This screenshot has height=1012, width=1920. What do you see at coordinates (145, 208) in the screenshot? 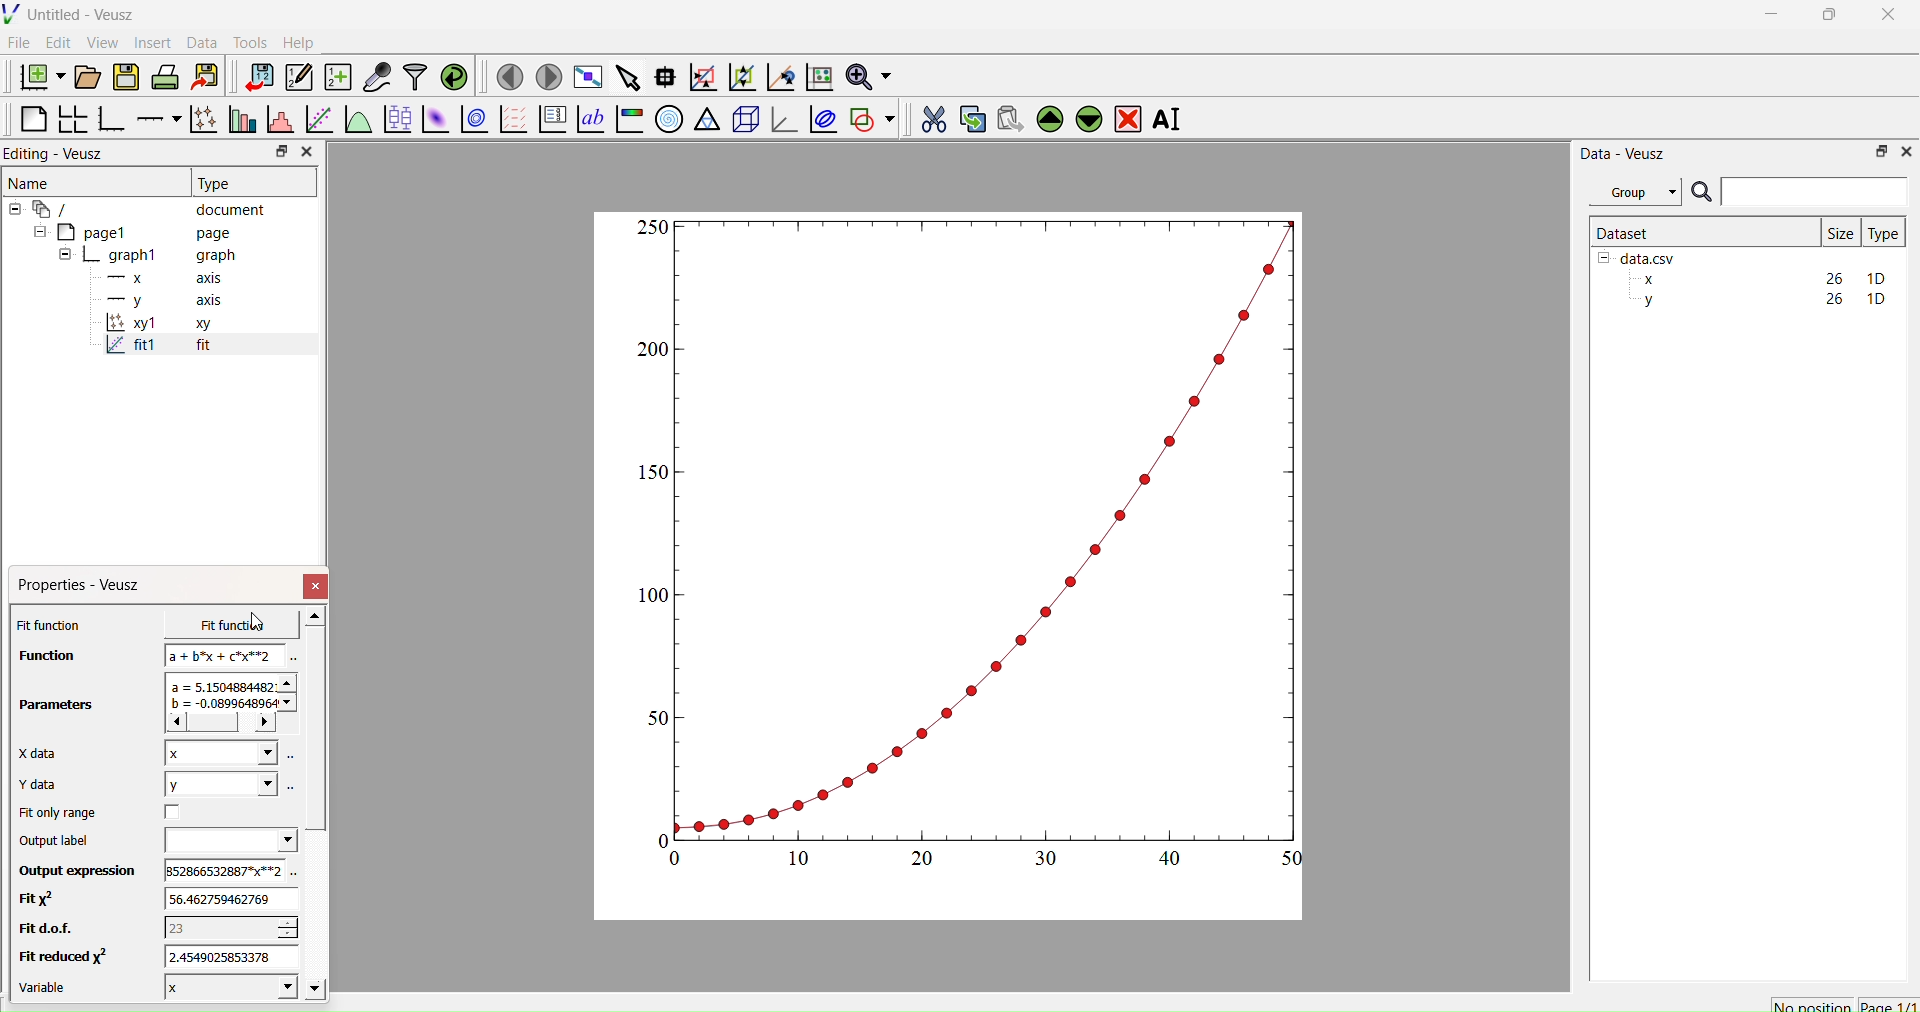
I see `document` at bounding box center [145, 208].